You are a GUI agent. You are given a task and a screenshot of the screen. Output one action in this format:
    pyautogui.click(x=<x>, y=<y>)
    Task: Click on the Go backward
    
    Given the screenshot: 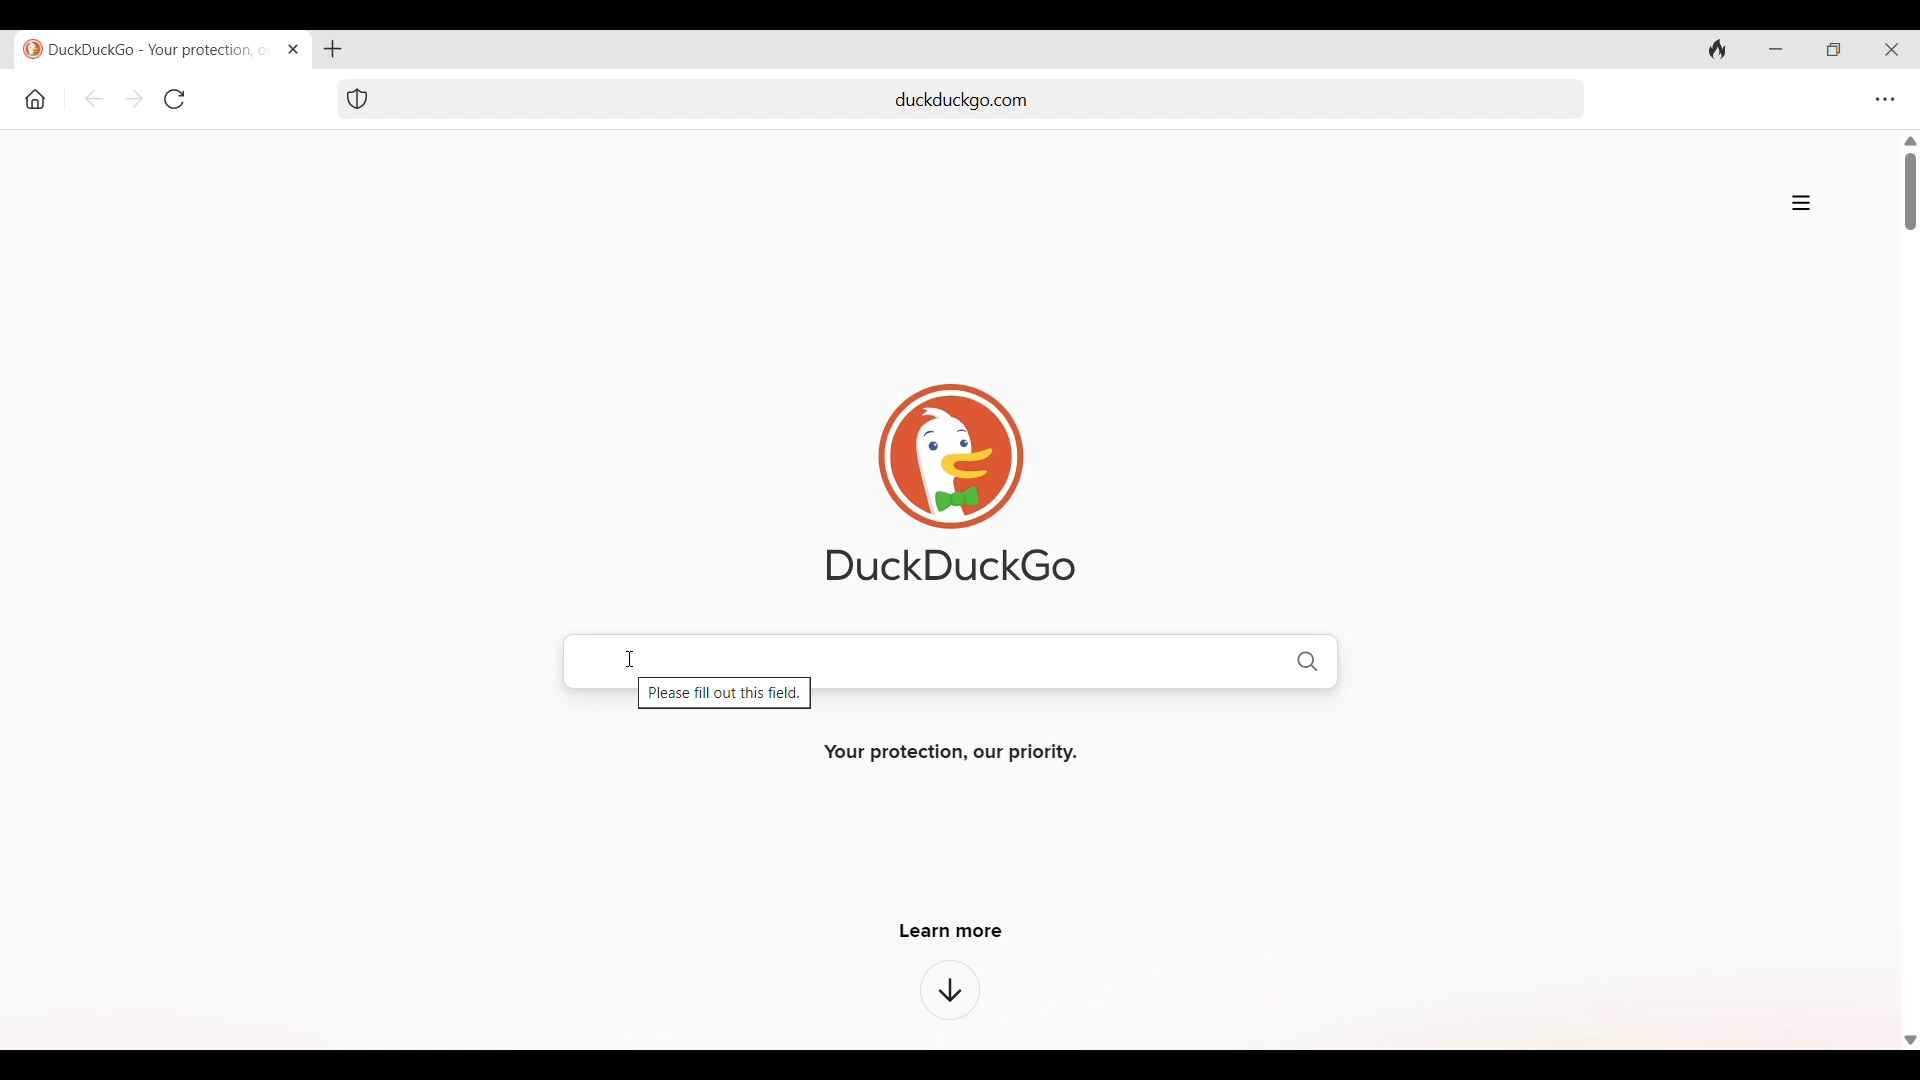 What is the action you would take?
    pyautogui.click(x=93, y=99)
    